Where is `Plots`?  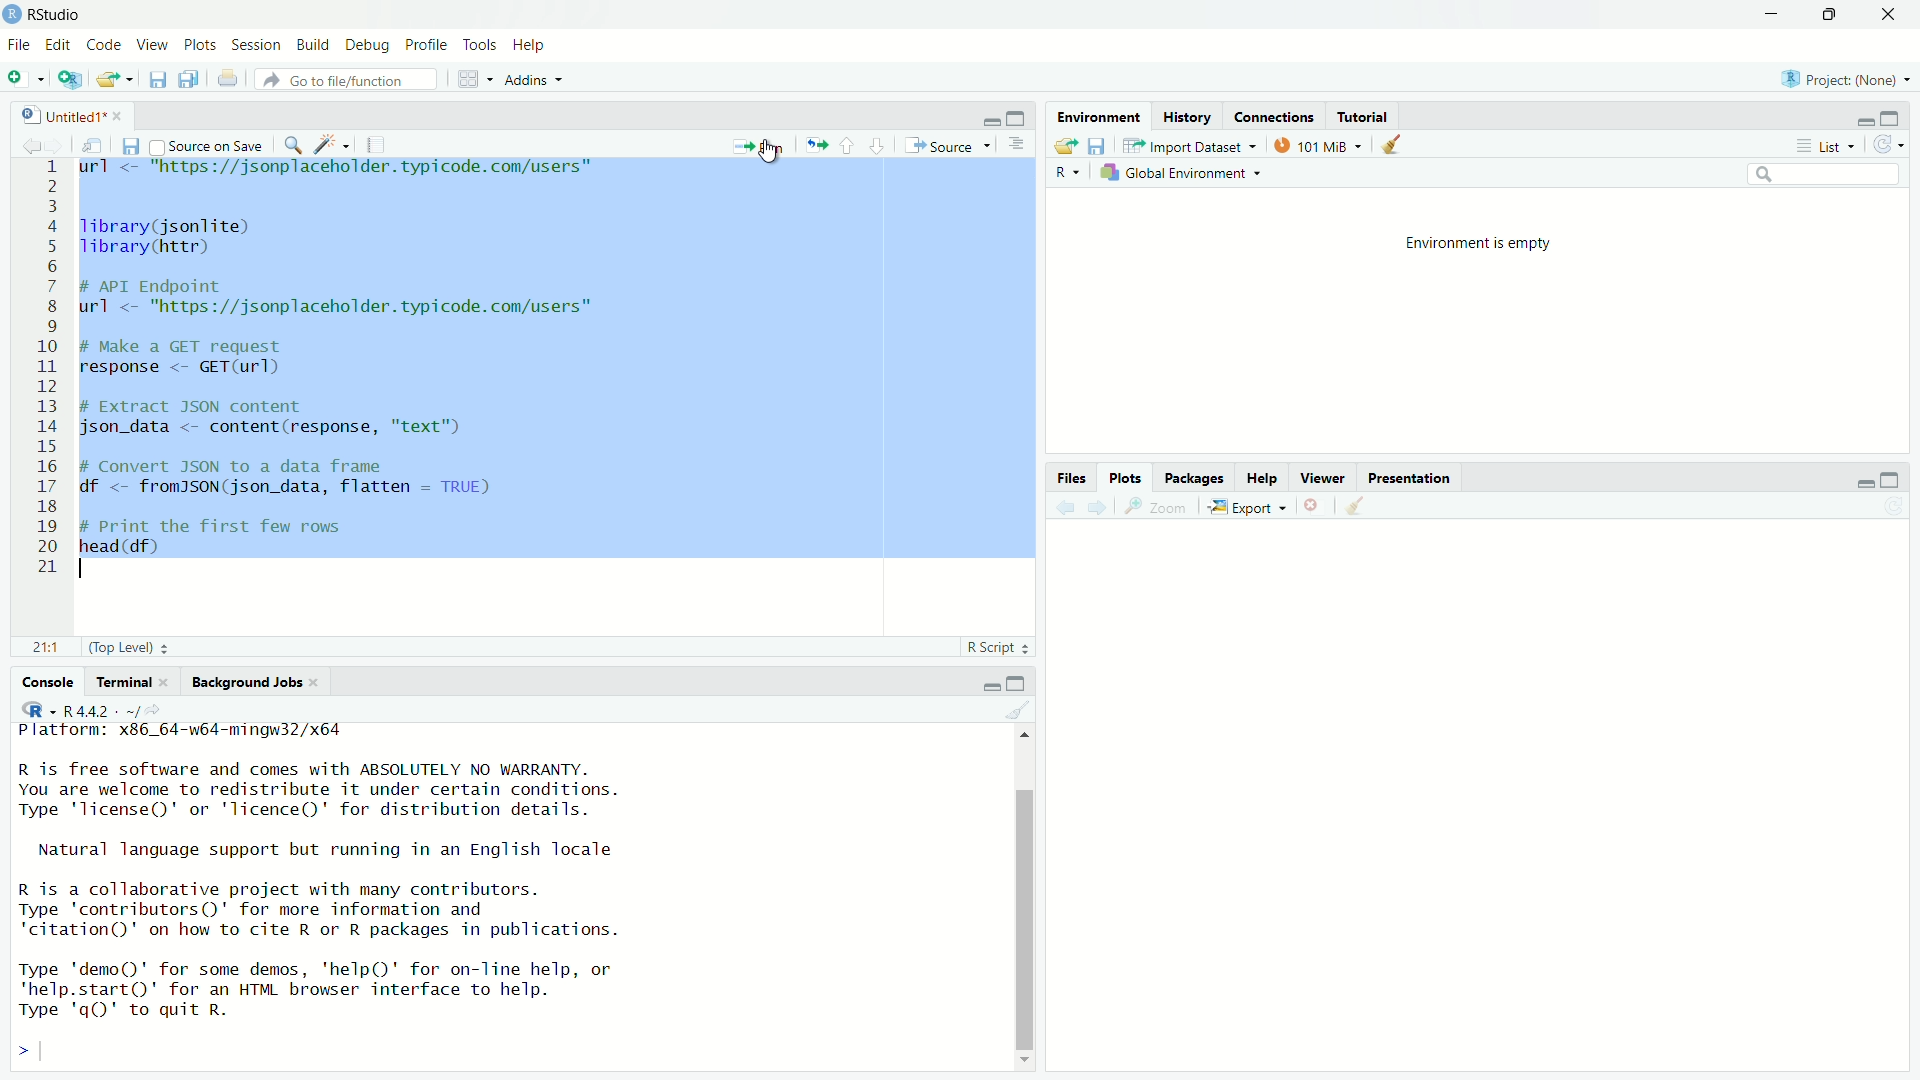
Plots is located at coordinates (199, 45).